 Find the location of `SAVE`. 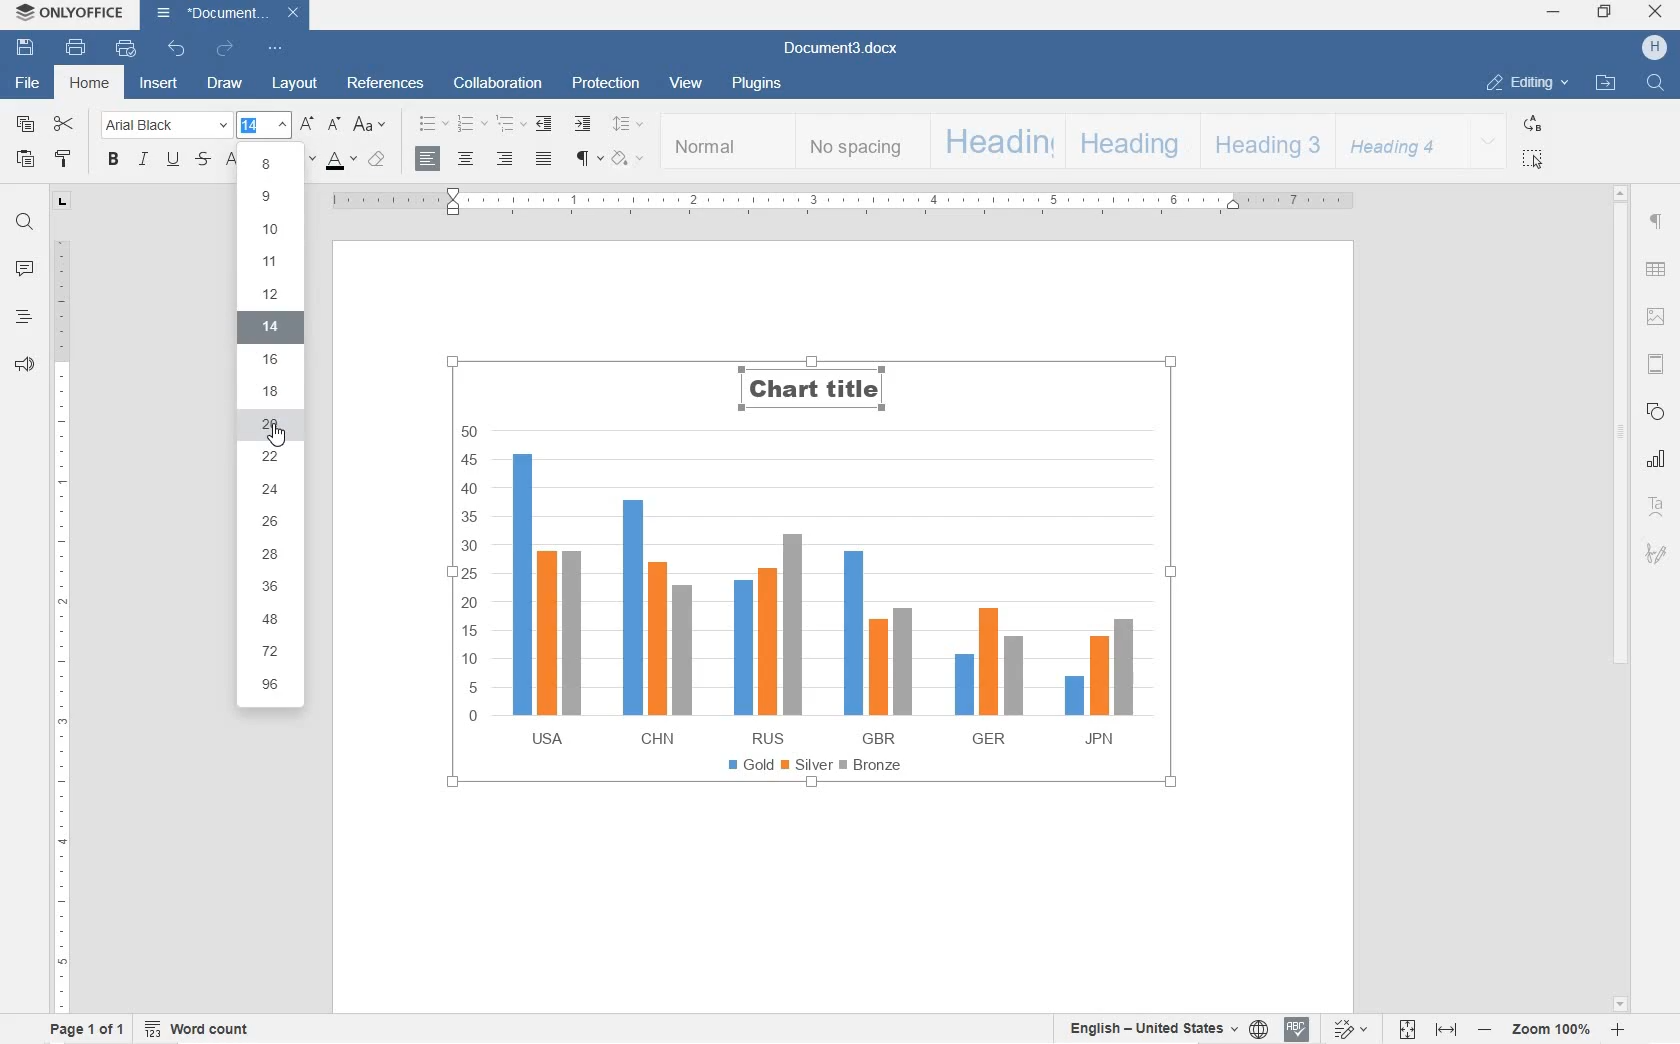

SAVE is located at coordinates (25, 50).